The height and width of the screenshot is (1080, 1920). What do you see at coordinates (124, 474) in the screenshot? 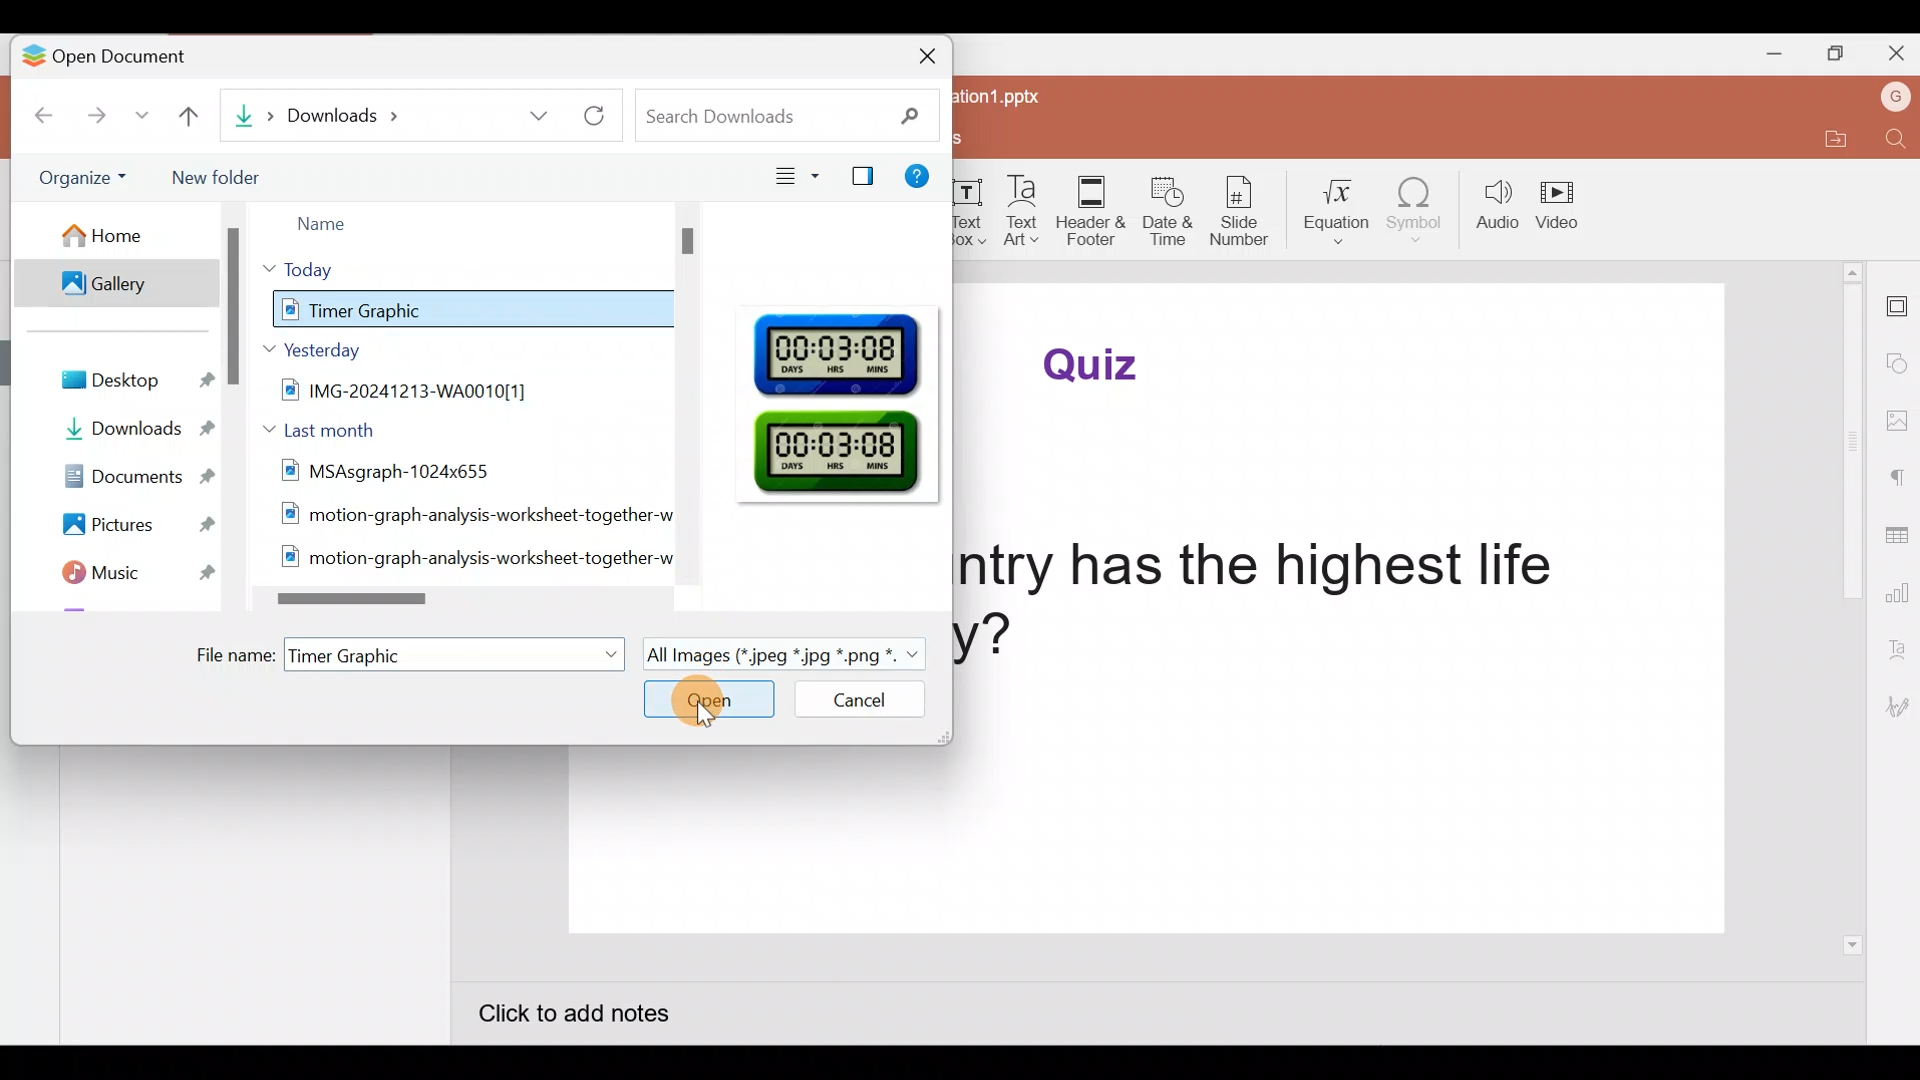
I see `Documents` at bounding box center [124, 474].